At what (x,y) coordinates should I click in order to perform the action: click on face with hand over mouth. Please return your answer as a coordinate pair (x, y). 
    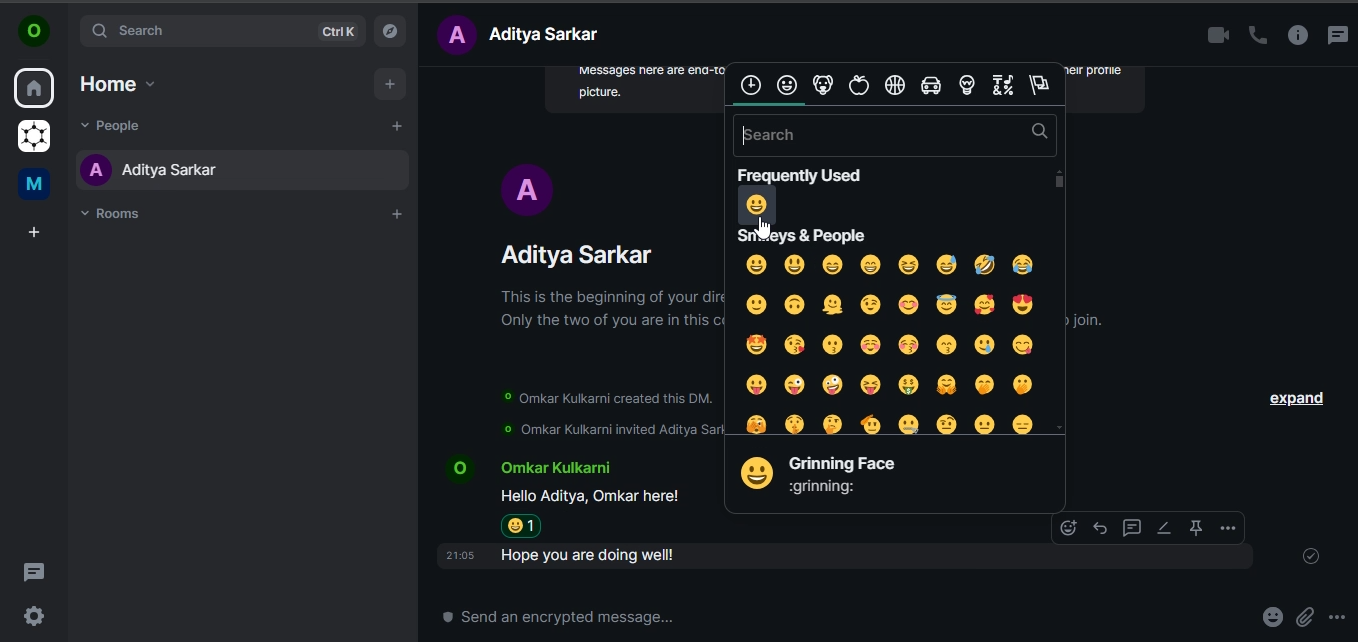
    Looking at the image, I should click on (982, 385).